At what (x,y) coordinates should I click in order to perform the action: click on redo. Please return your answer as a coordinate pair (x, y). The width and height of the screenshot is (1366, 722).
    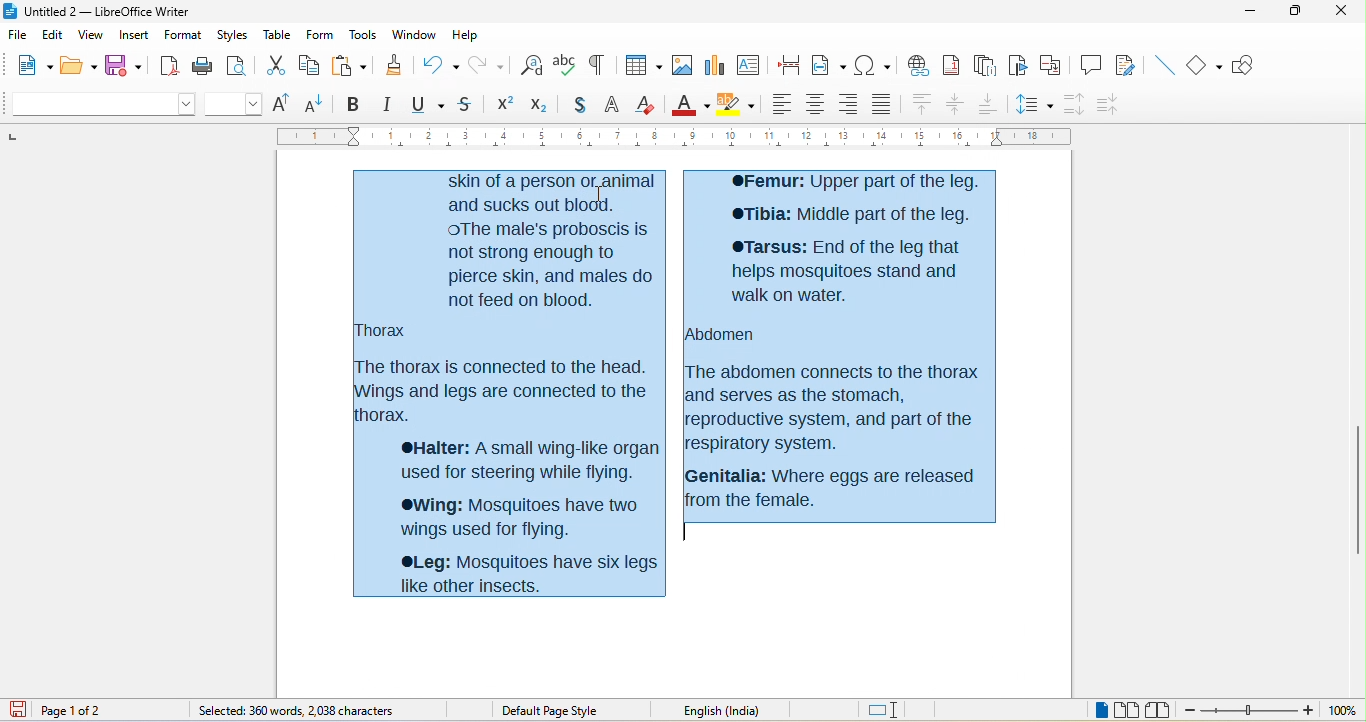
    Looking at the image, I should click on (485, 64).